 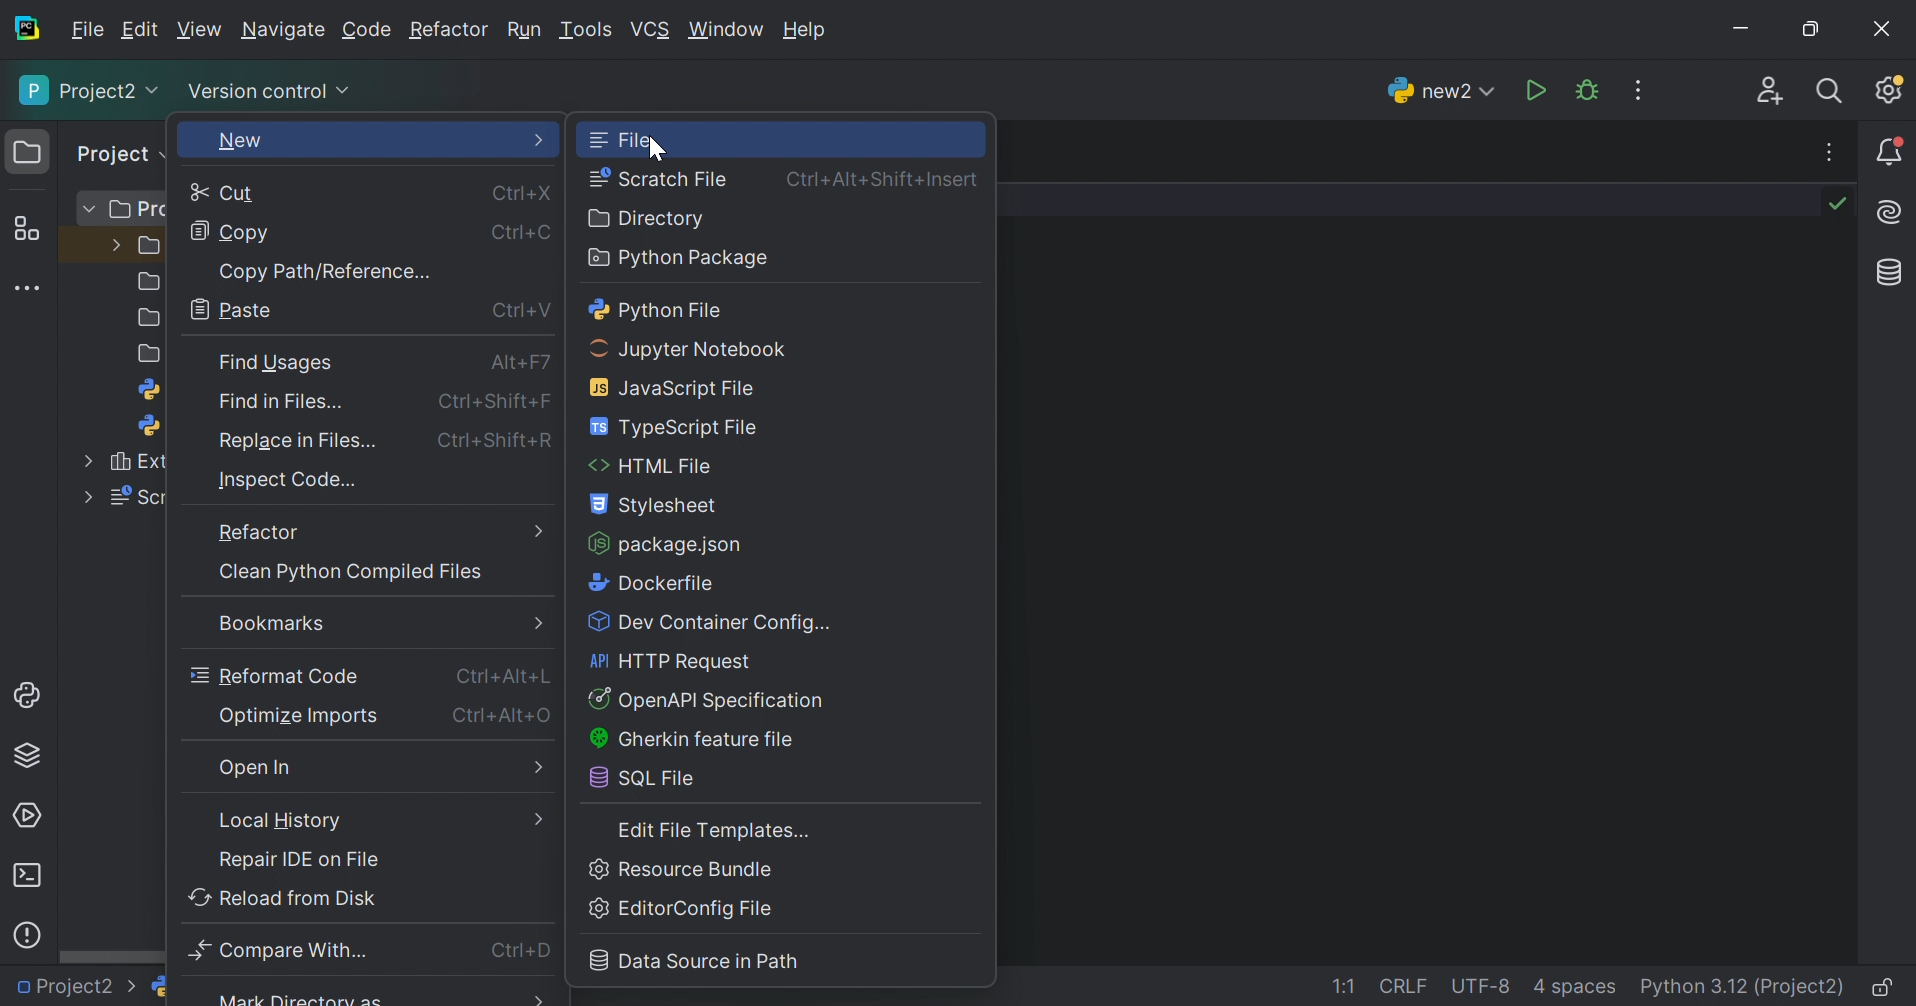 What do you see at coordinates (1436, 89) in the screenshot?
I see `new2.py` at bounding box center [1436, 89].